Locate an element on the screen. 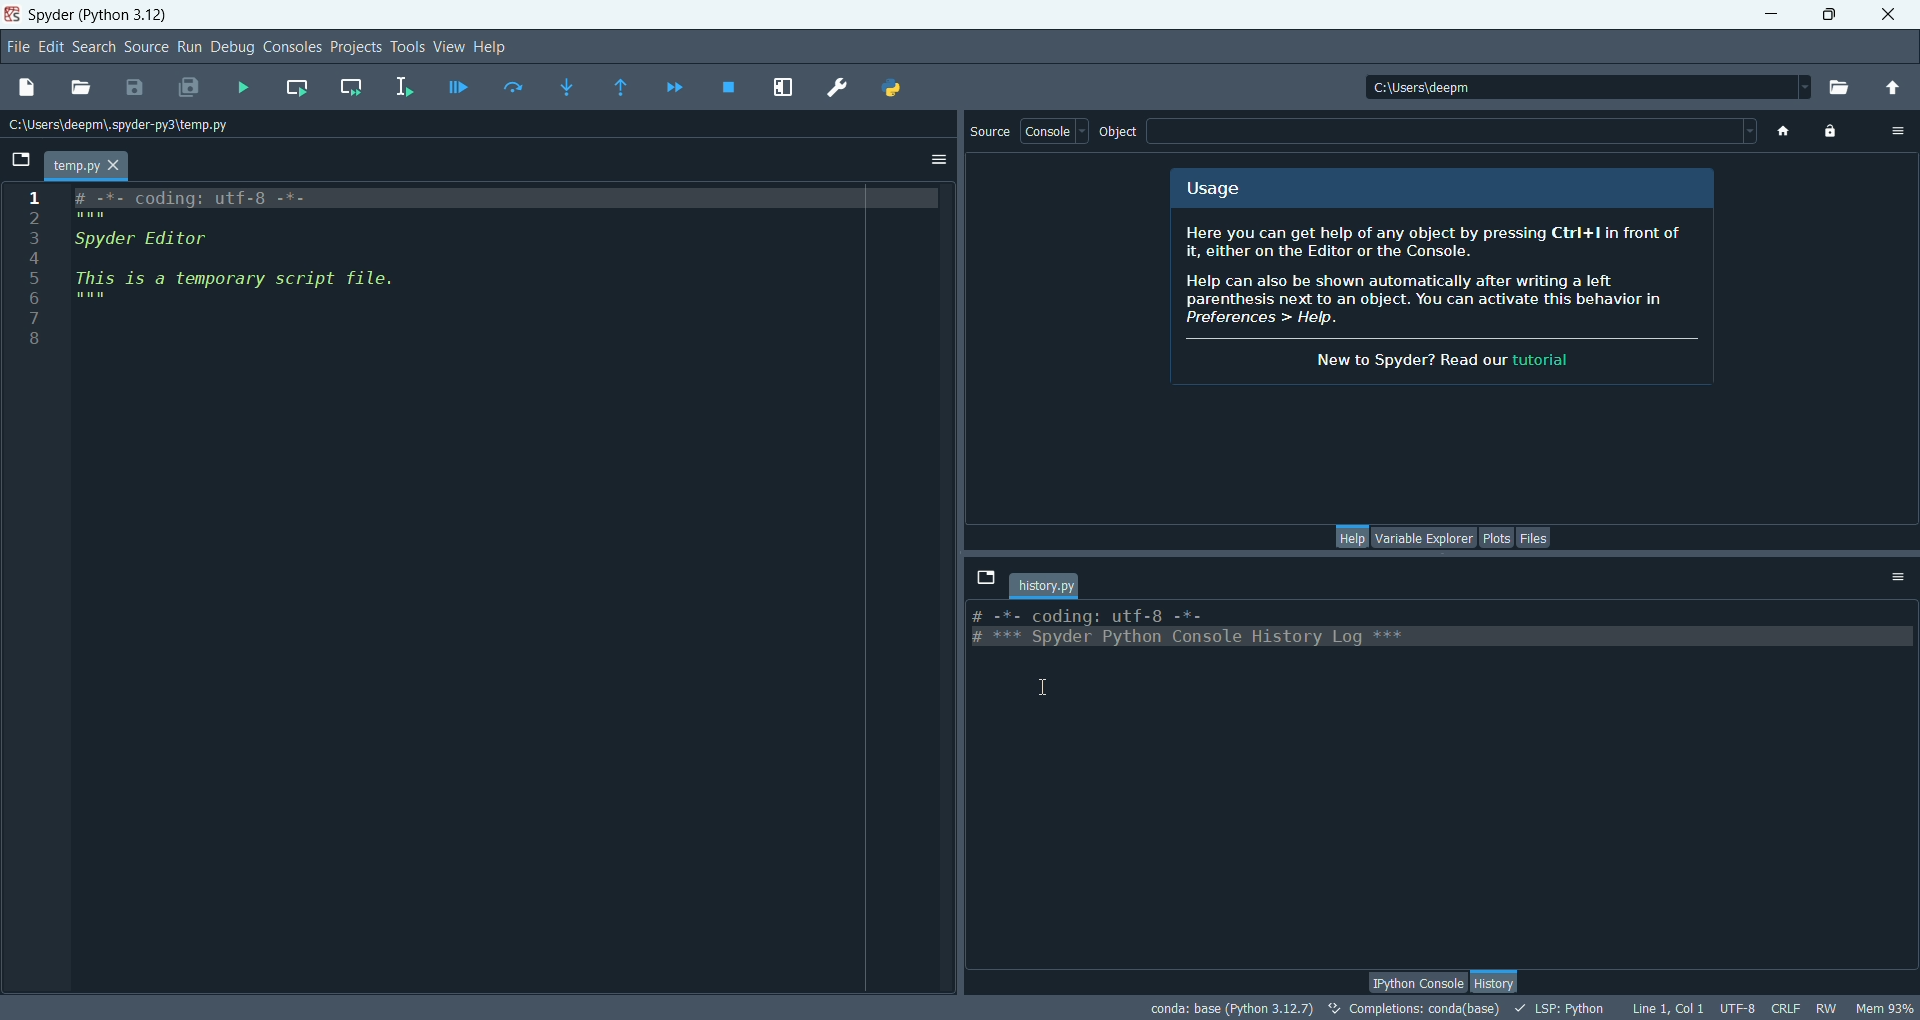 This screenshot has width=1920, height=1020. history:py is located at coordinates (1047, 582).